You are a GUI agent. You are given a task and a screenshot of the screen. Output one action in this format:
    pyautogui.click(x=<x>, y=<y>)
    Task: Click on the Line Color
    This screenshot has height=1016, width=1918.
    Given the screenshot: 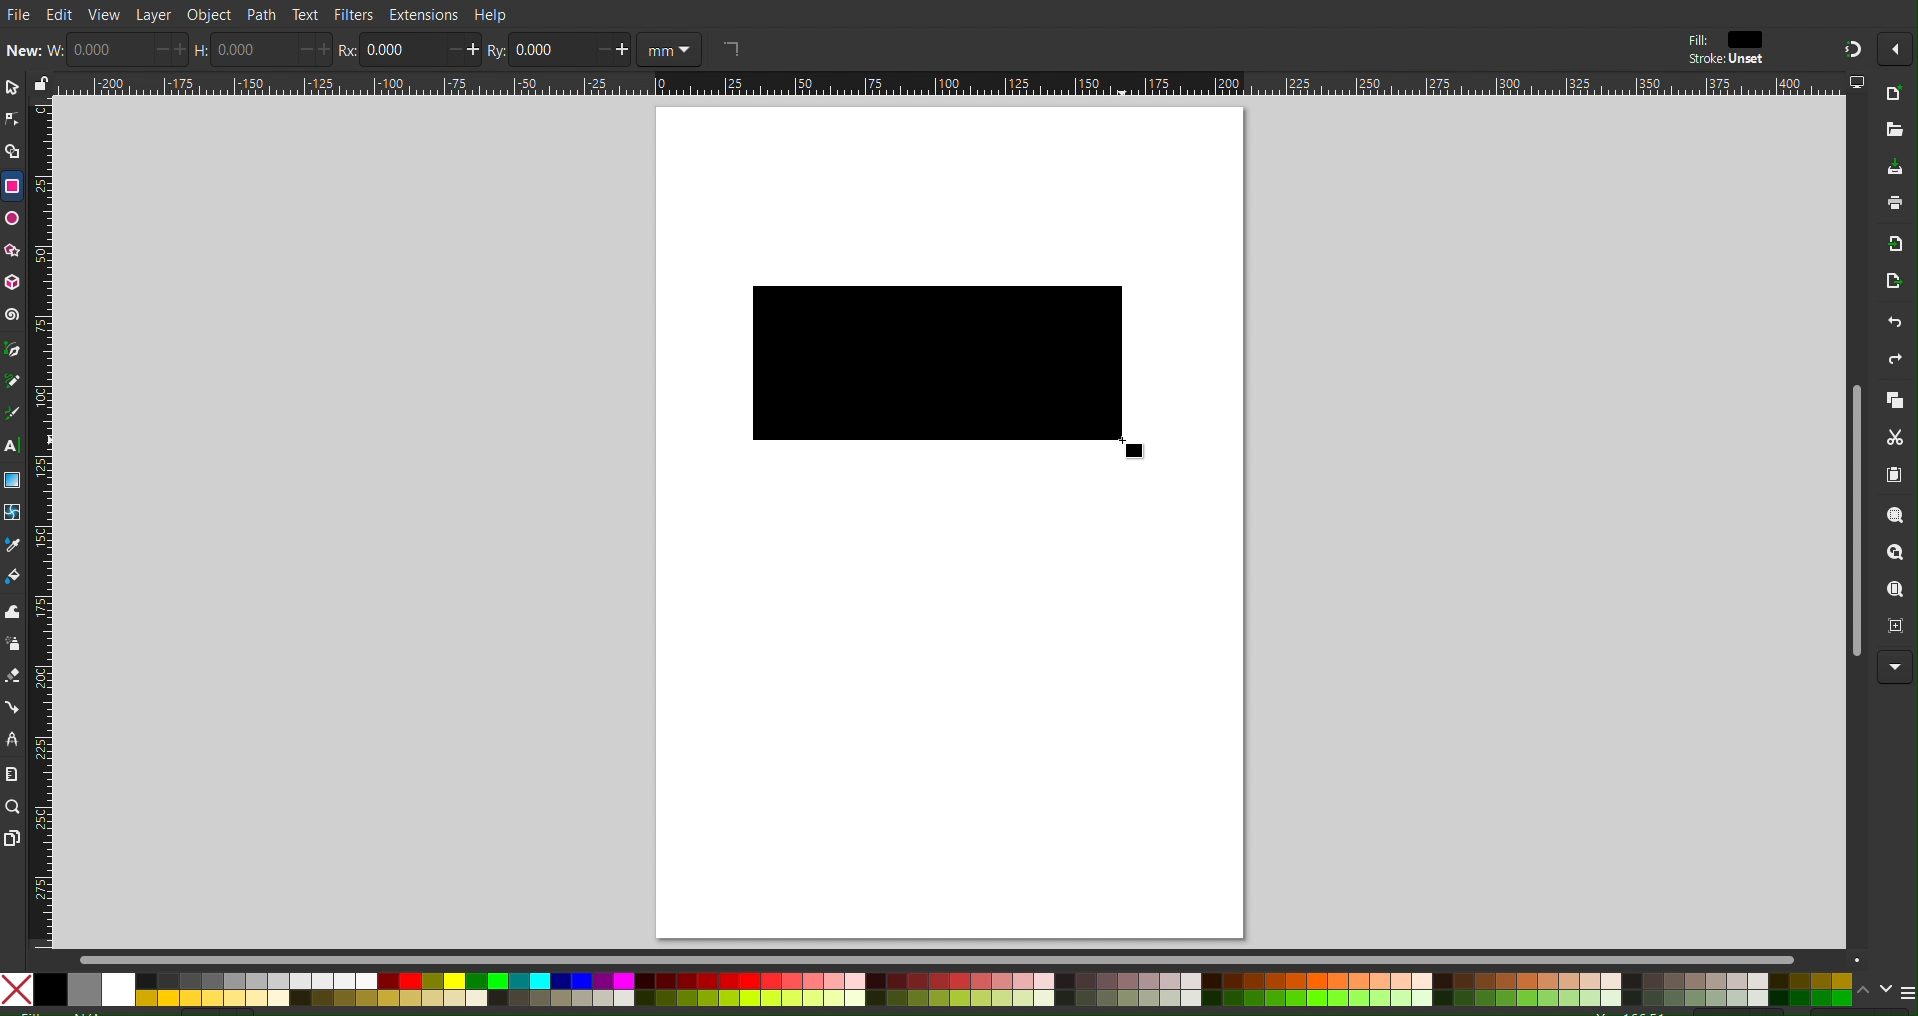 What is the action you would take?
    pyautogui.click(x=12, y=546)
    